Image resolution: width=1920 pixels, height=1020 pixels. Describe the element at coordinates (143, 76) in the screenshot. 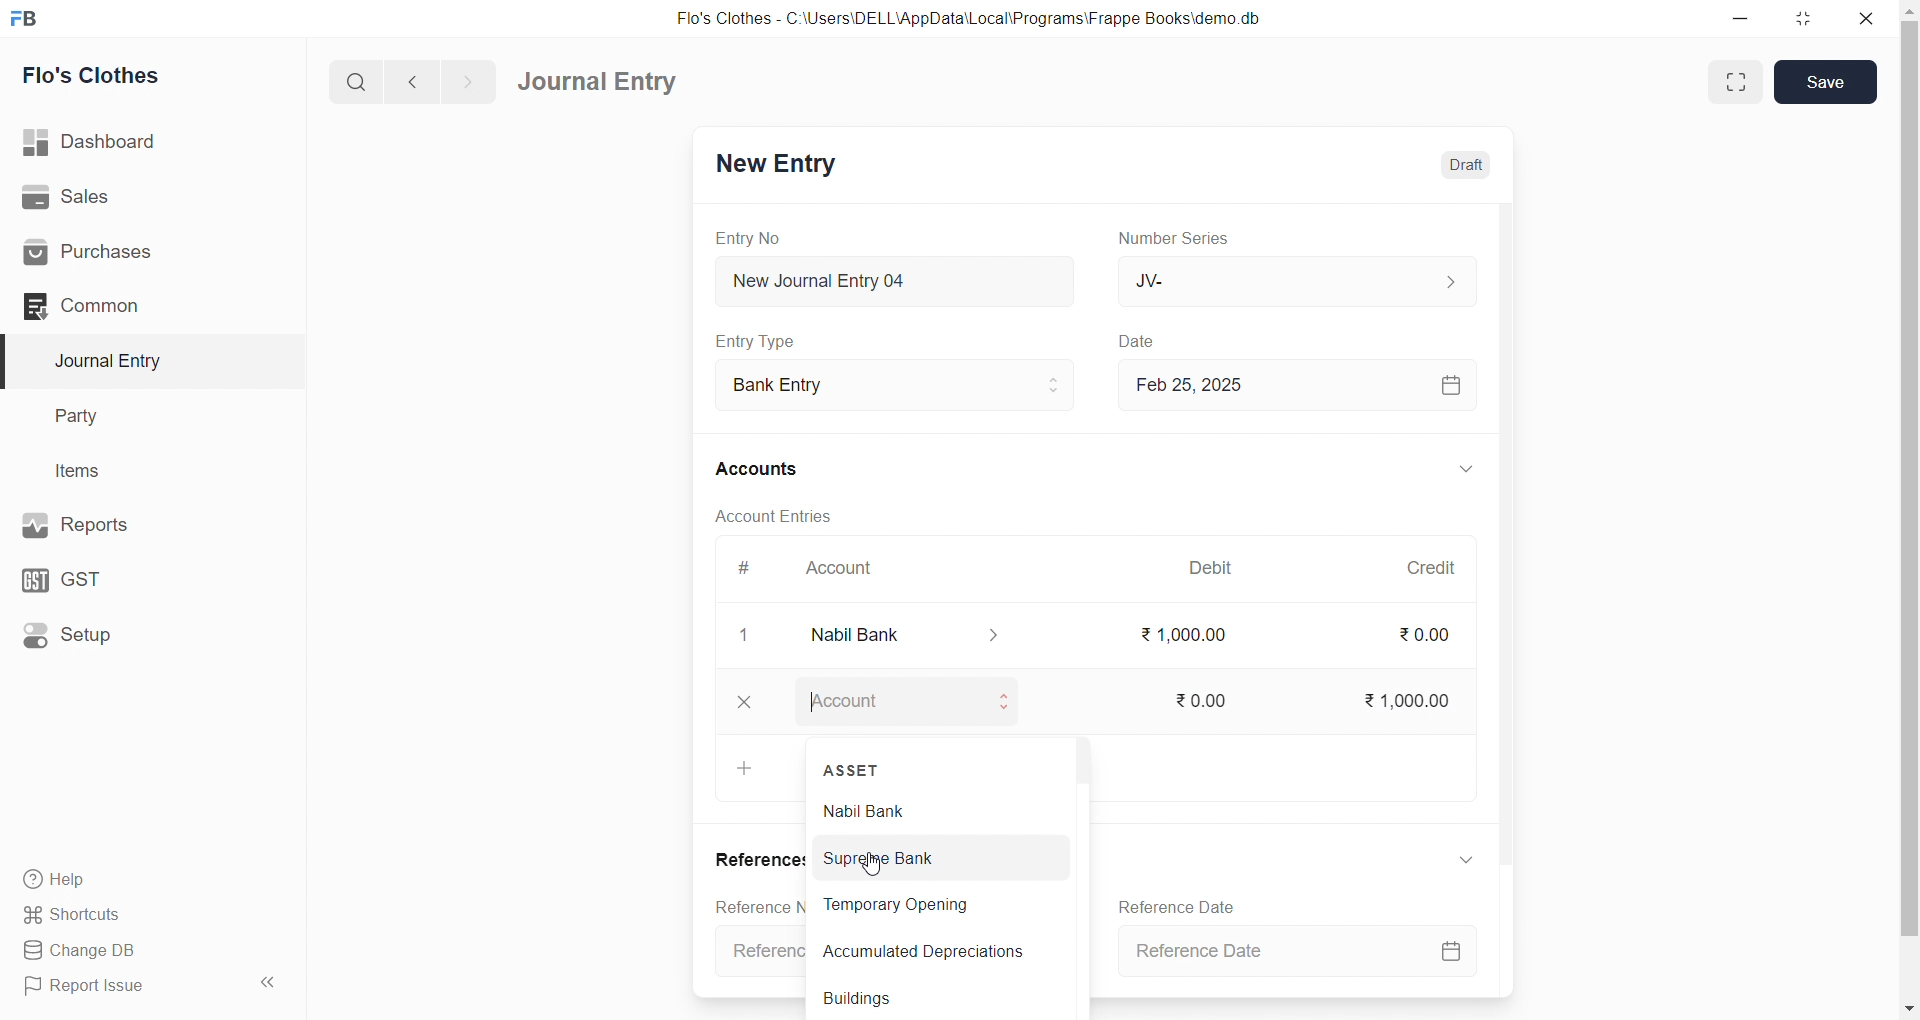

I see `Flo's Clothes` at that location.